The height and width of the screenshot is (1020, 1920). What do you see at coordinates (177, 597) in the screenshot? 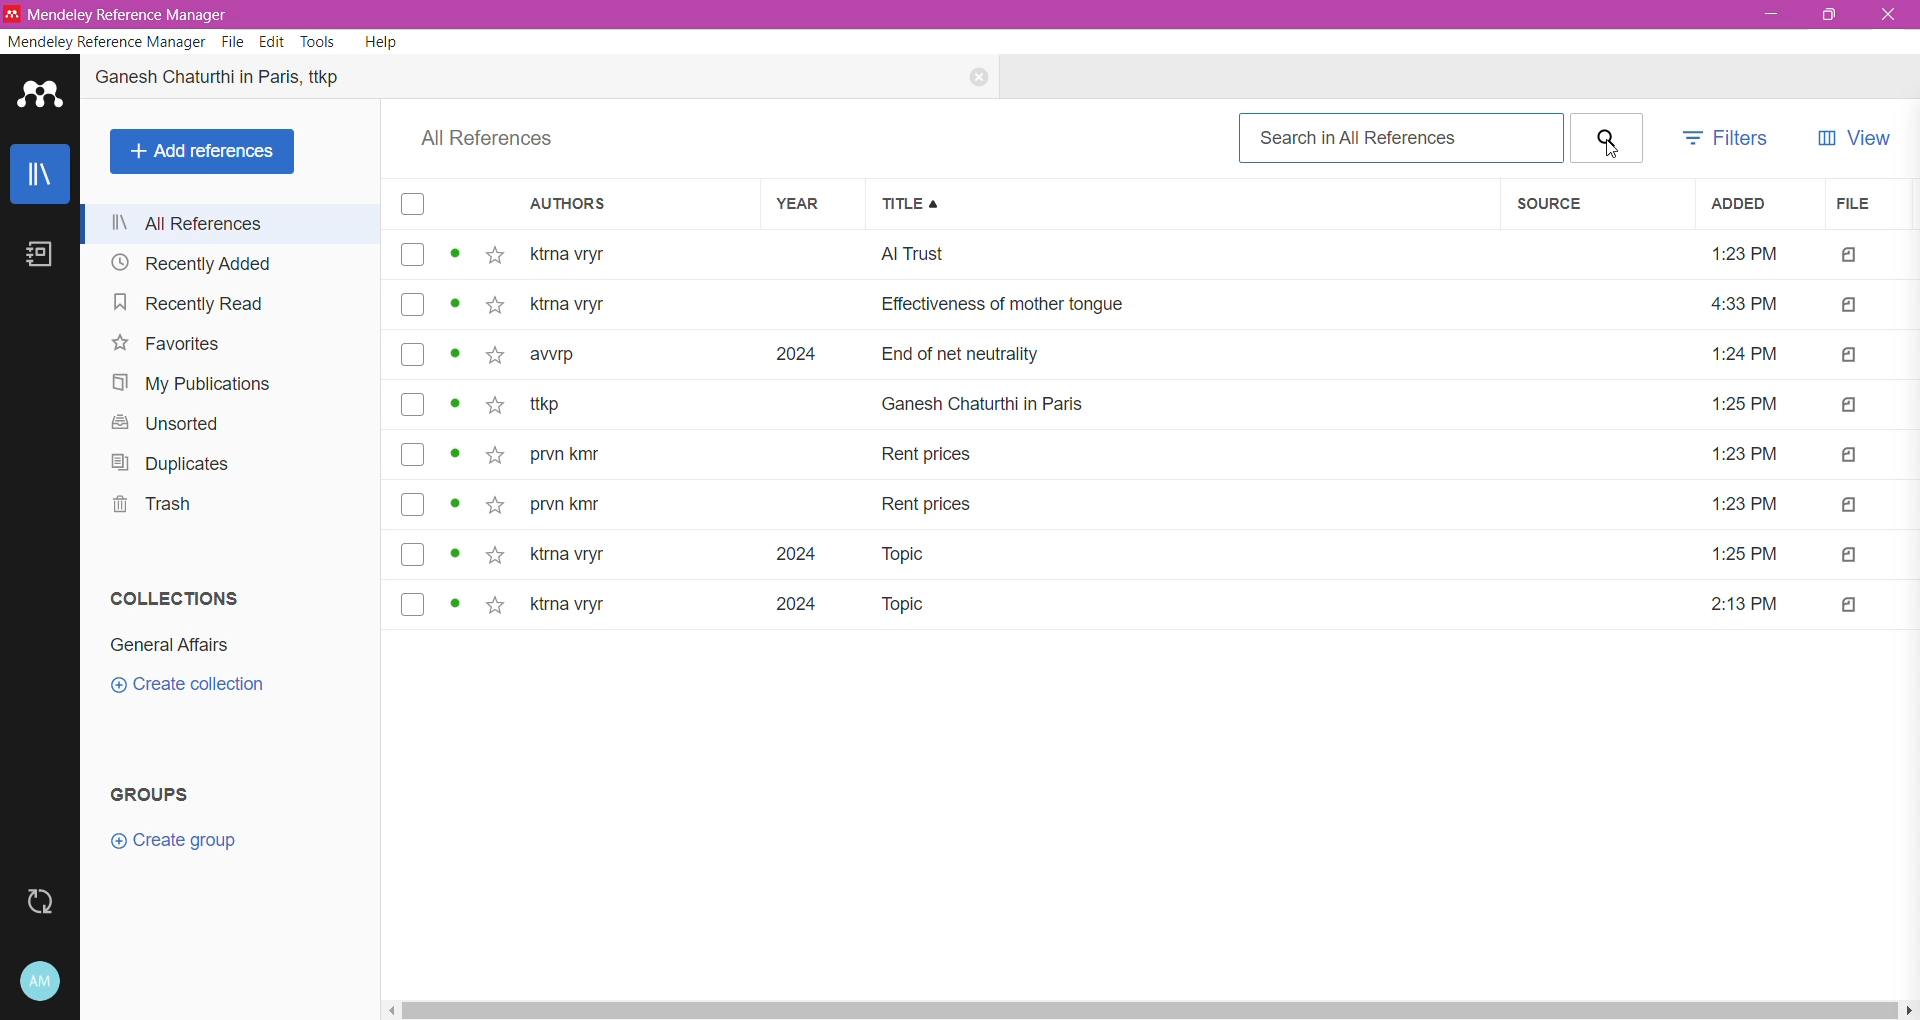
I see `Collections` at bounding box center [177, 597].